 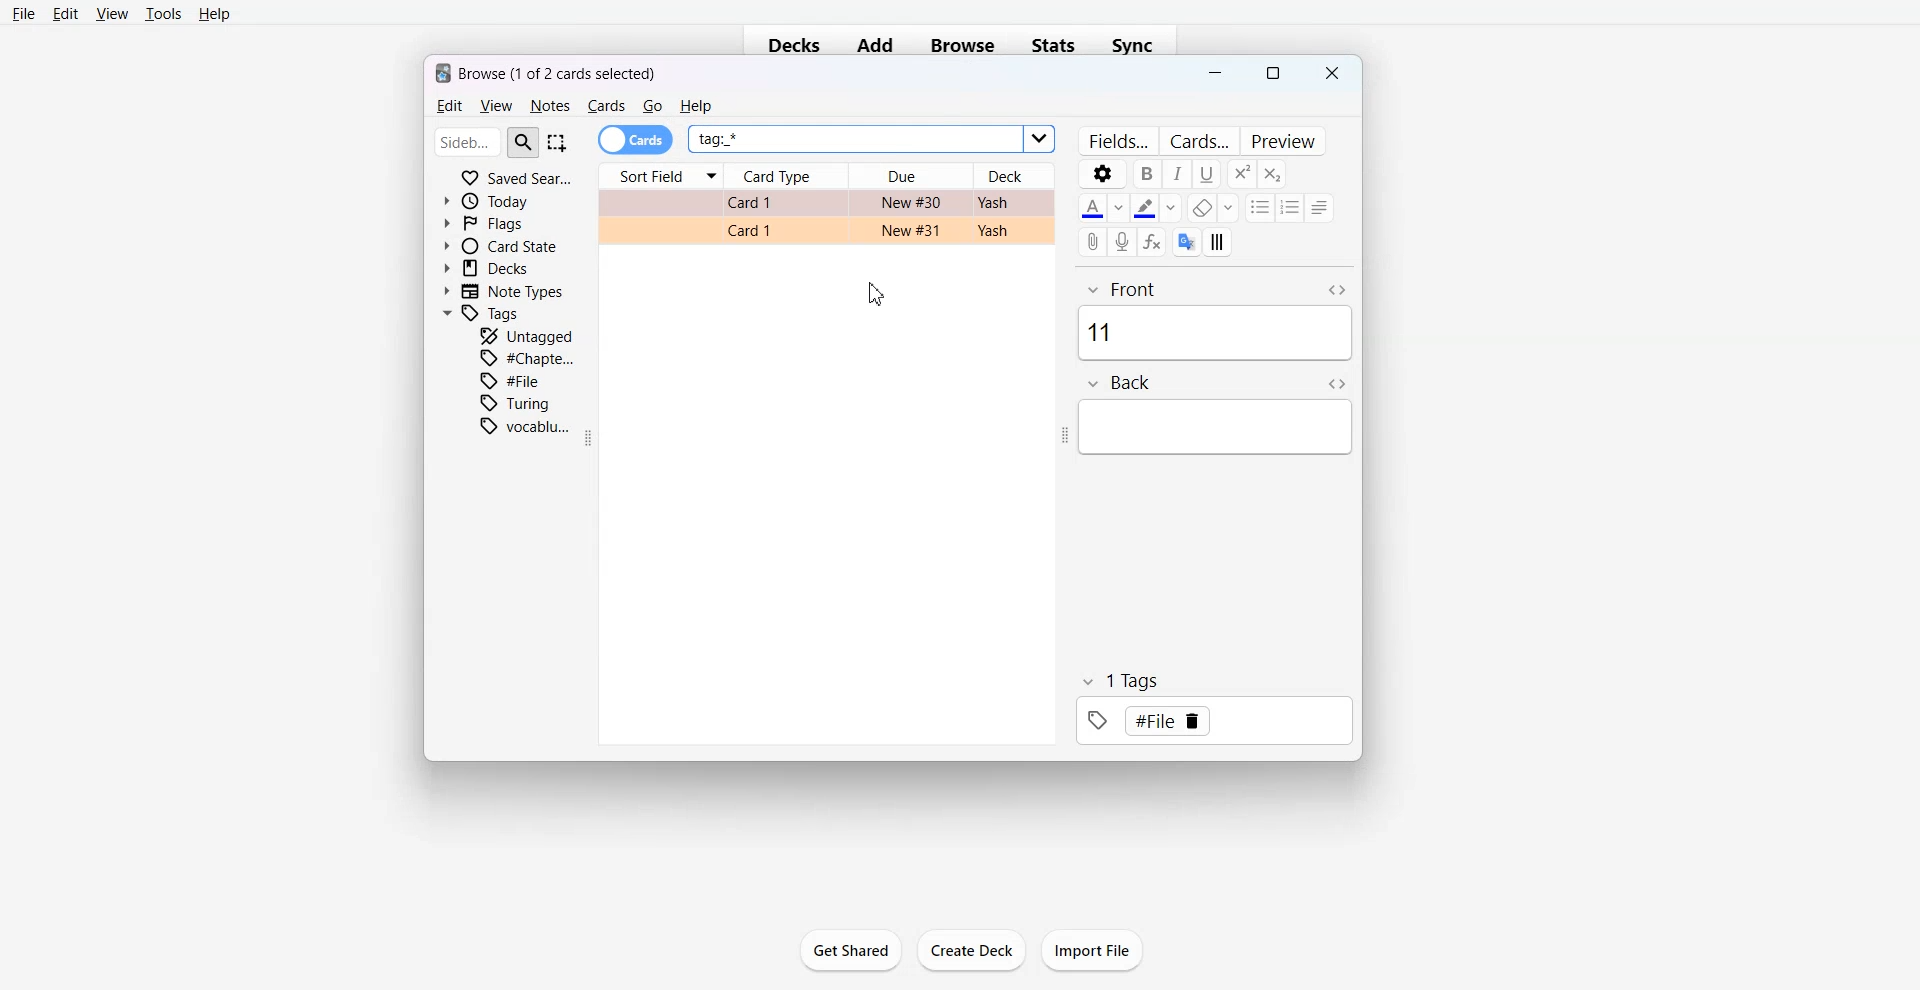 What do you see at coordinates (484, 222) in the screenshot?
I see `Flags` at bounding box center [484, 222].